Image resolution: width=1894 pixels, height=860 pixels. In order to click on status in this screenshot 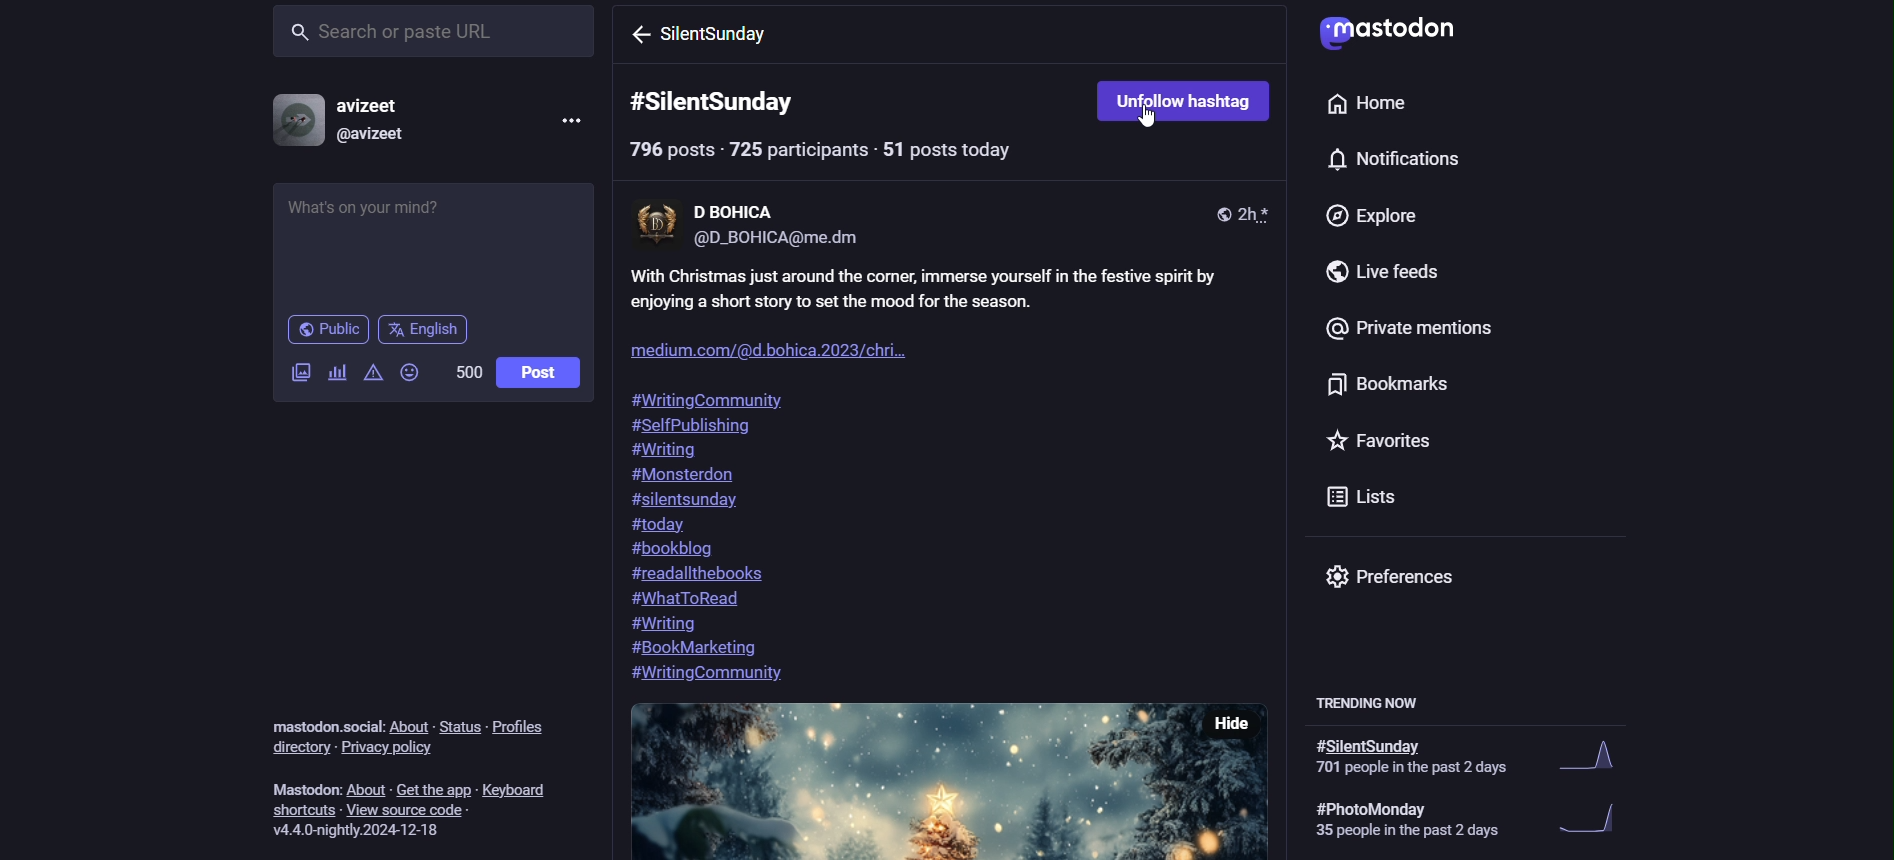, I will do `click(456, 720)`.